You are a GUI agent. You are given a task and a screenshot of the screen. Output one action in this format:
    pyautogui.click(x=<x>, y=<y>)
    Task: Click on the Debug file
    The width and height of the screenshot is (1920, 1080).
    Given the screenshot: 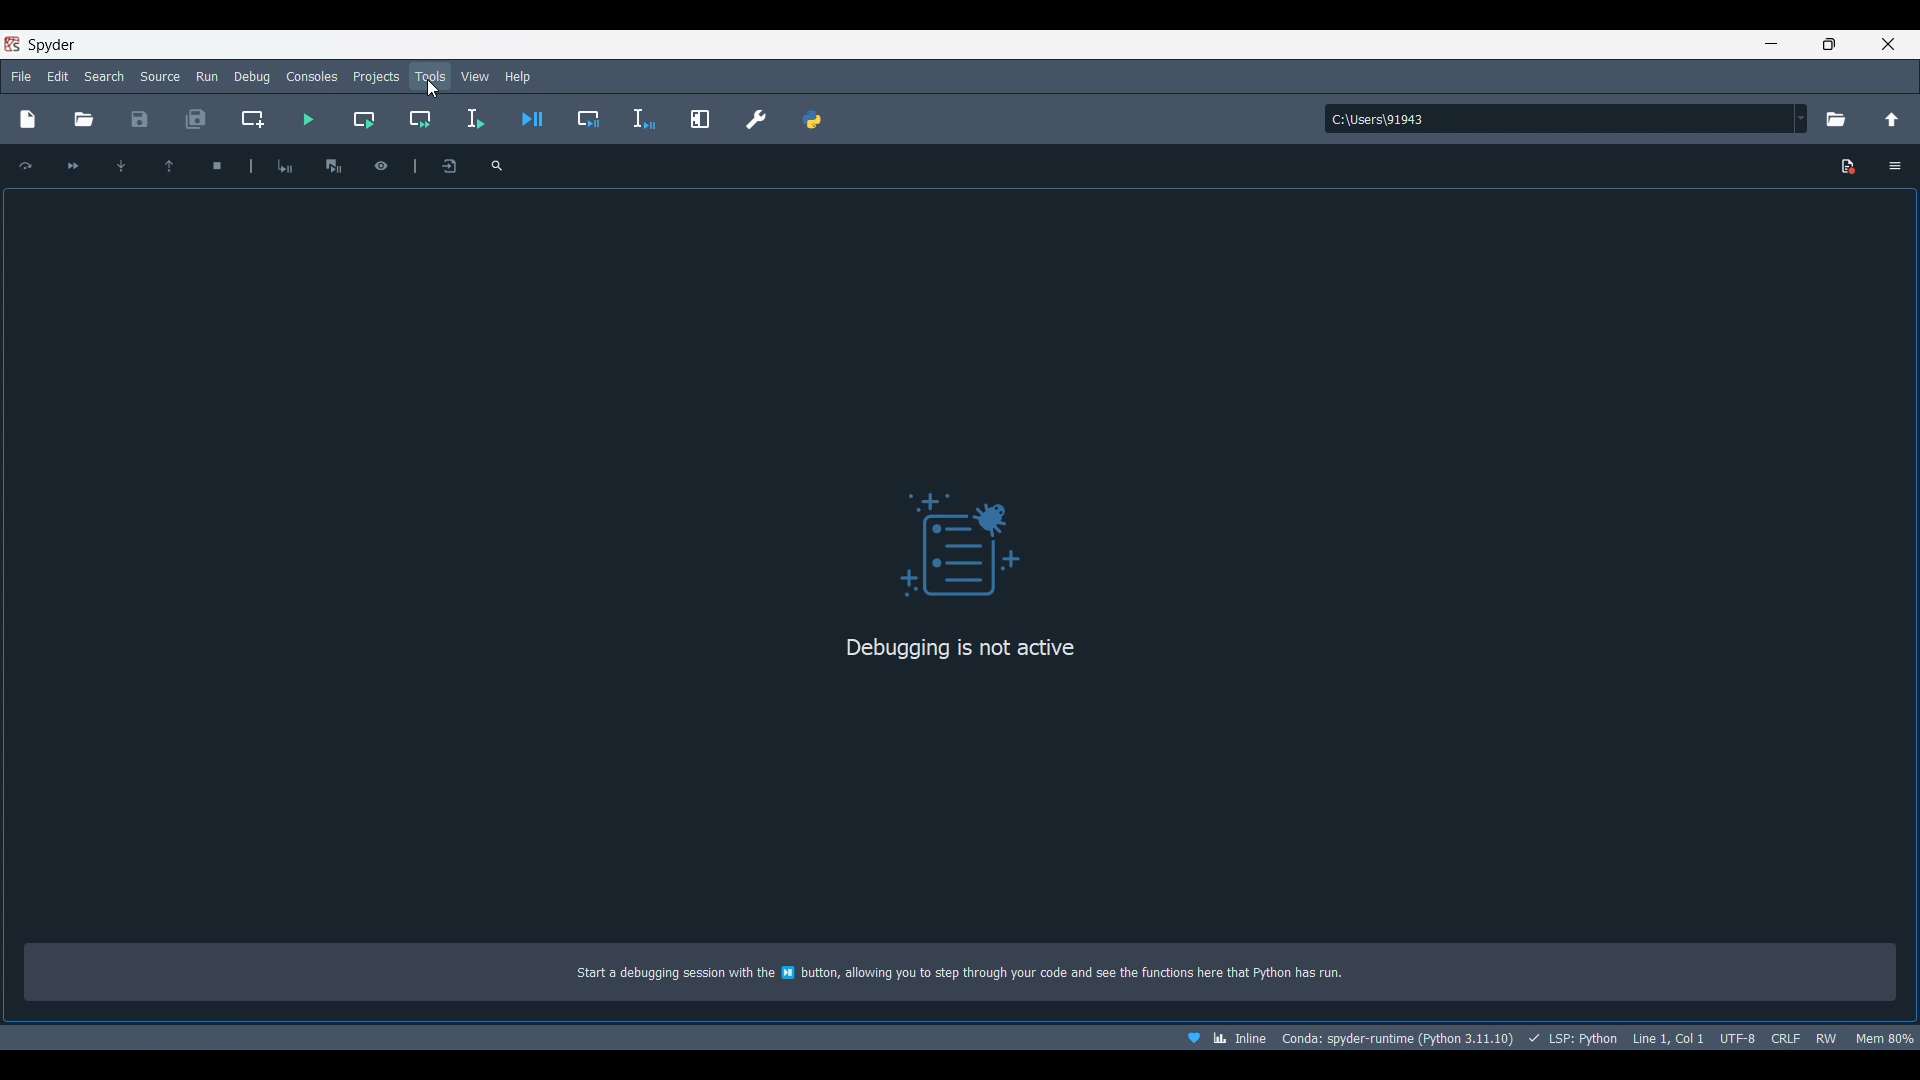 What is the action you would take?
    pyautogui.click(x=531, y=119)
    